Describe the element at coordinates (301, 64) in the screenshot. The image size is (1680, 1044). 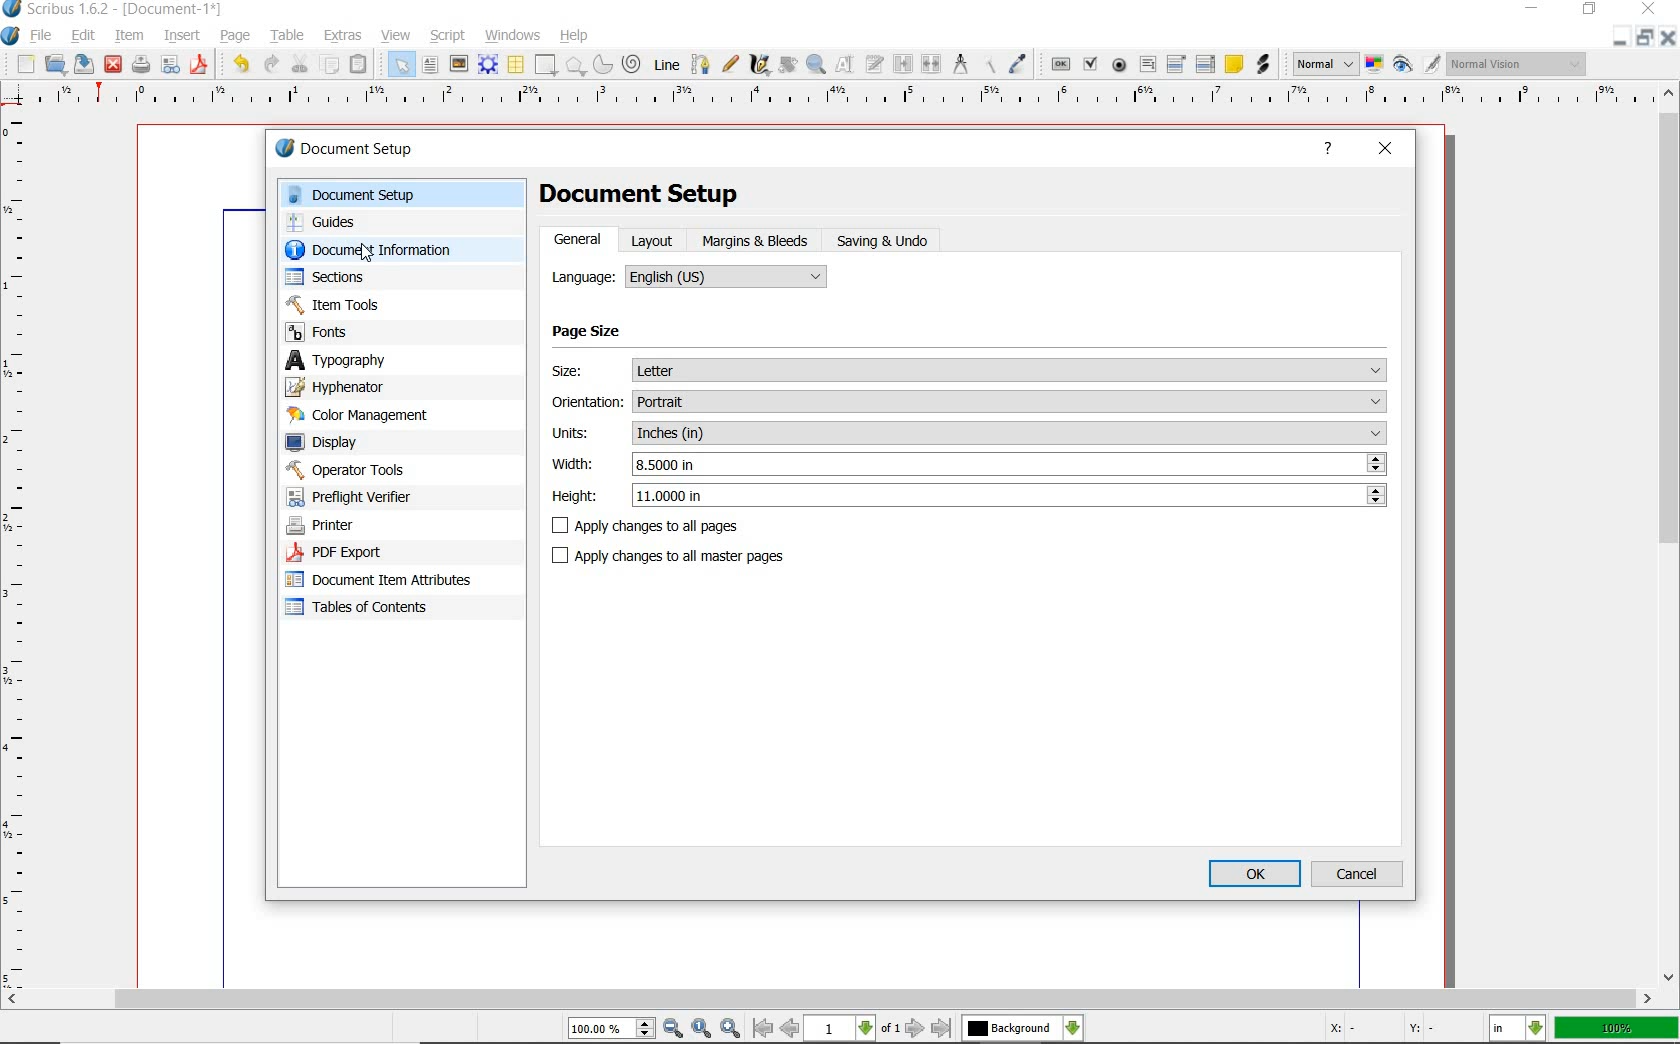
I see `cut` at that location.